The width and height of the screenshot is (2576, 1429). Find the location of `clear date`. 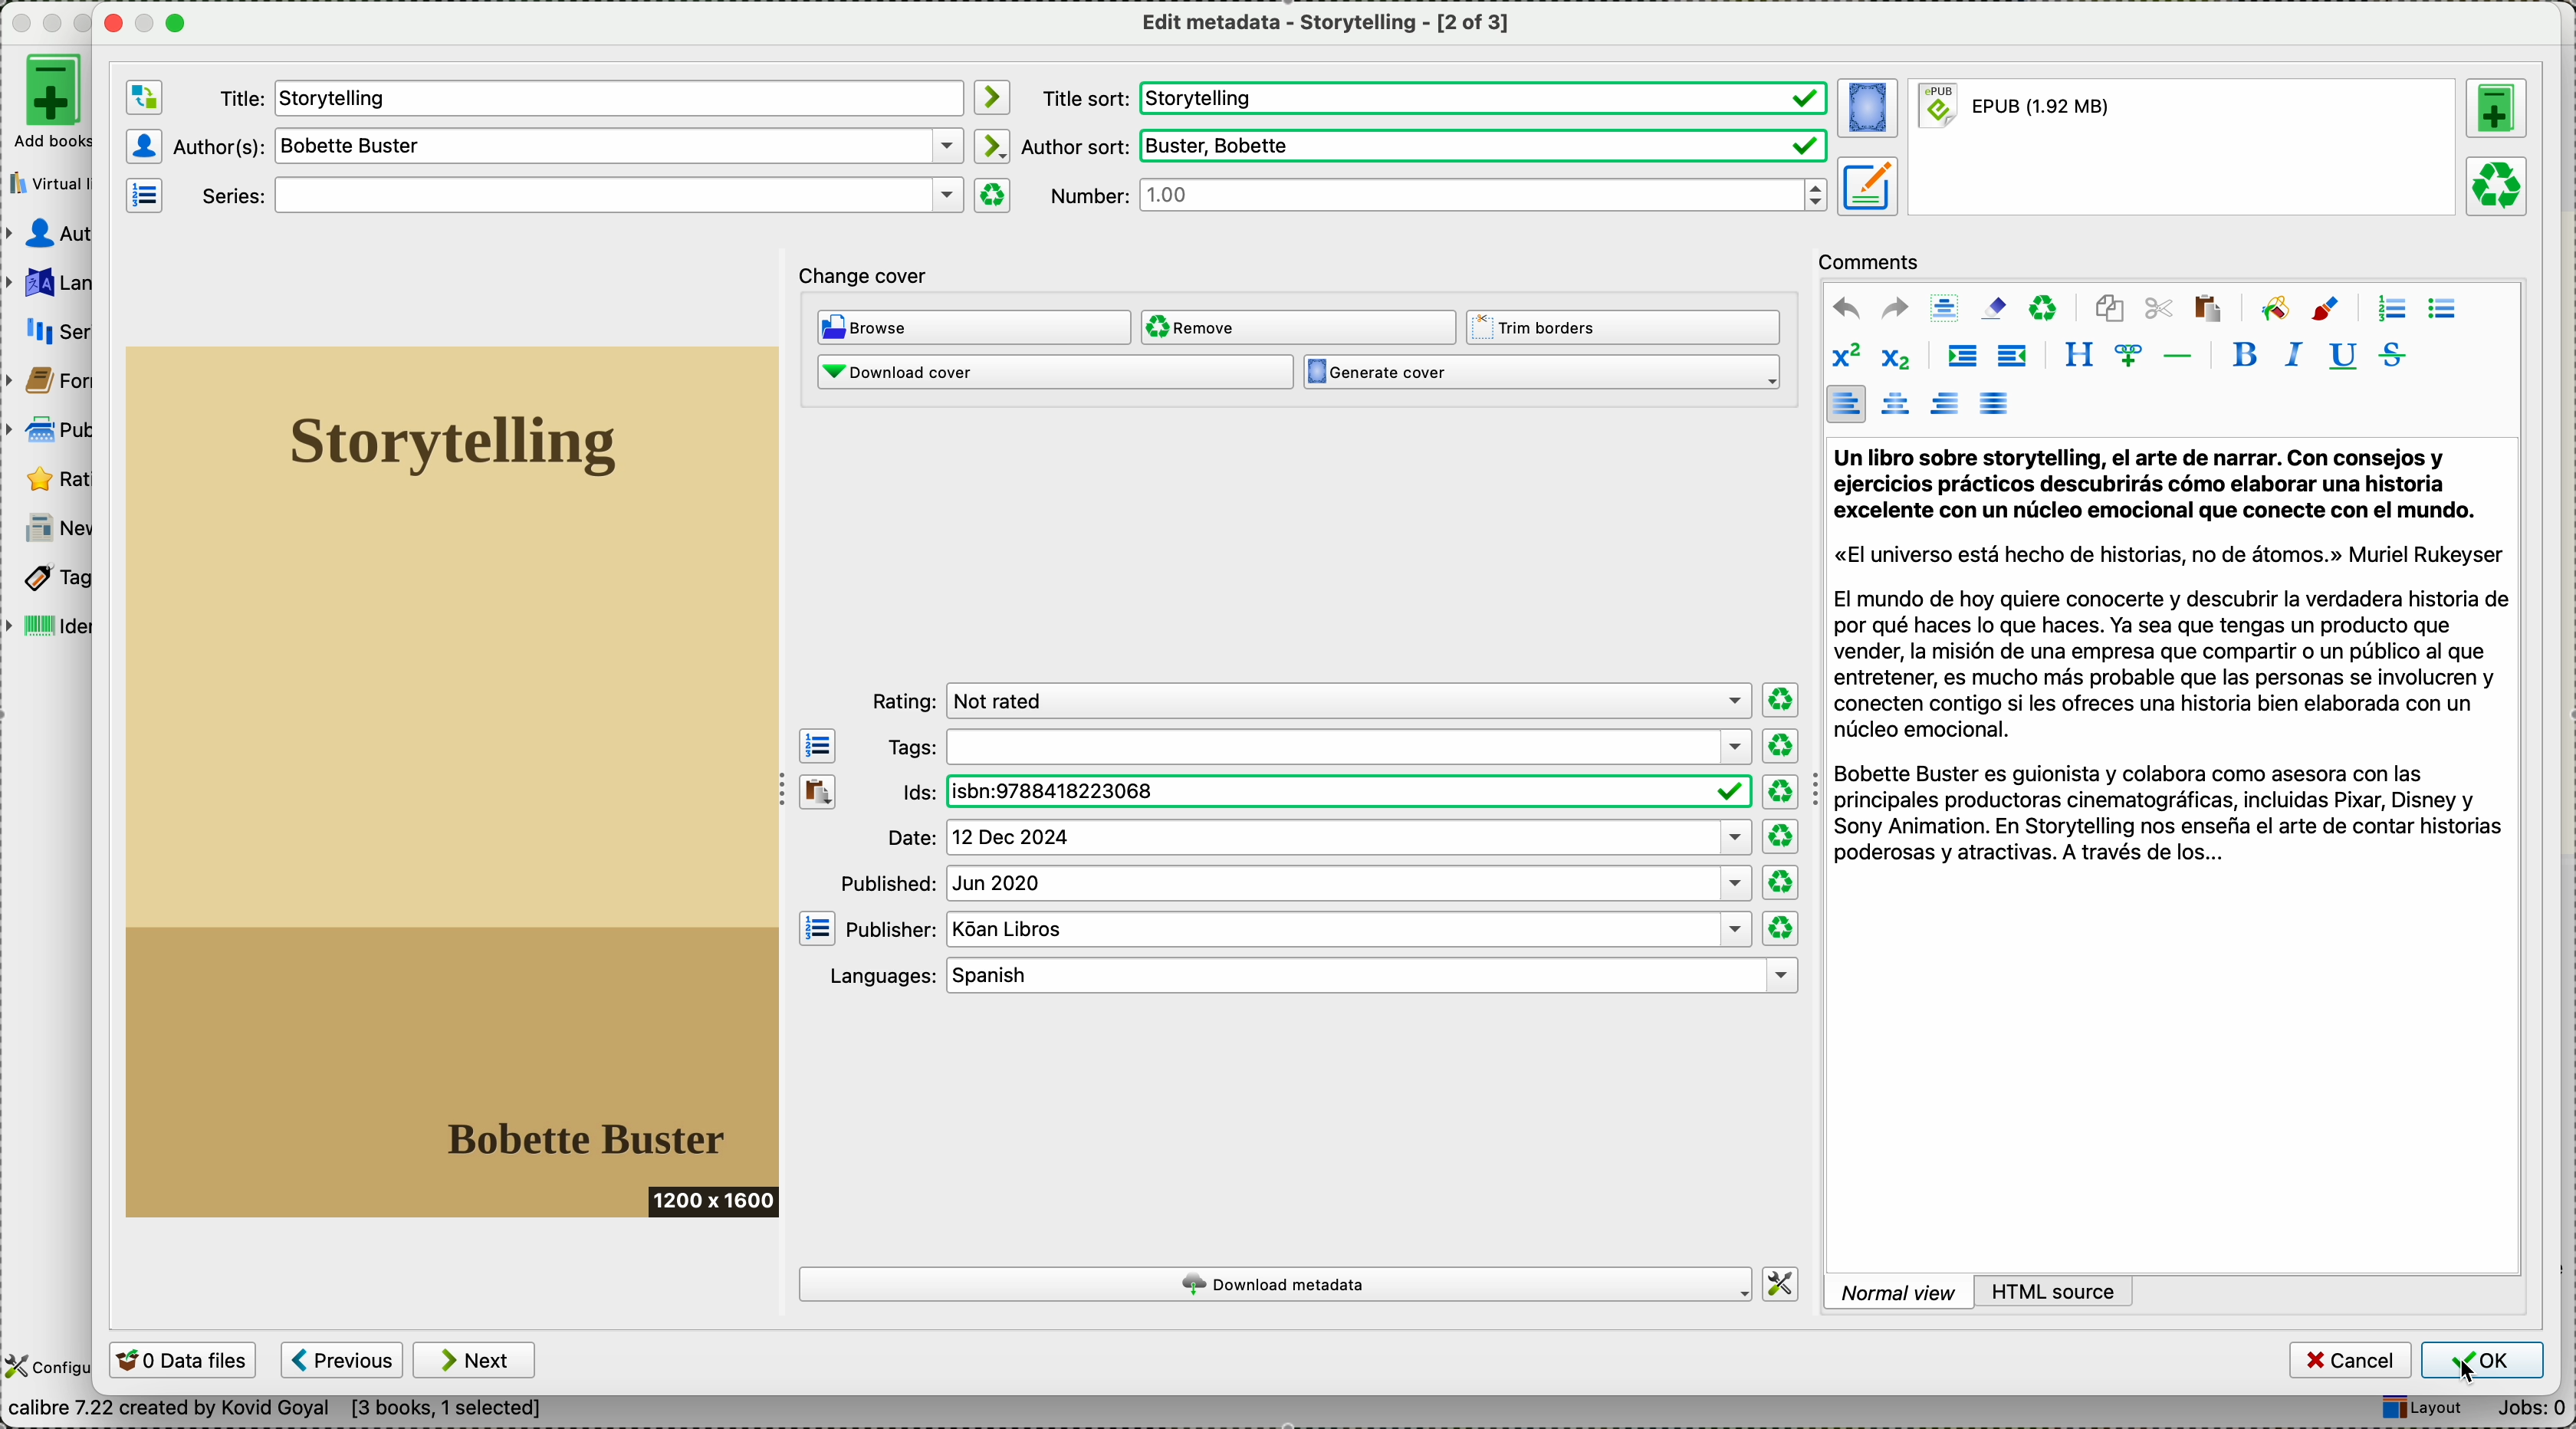

clear date is located at coordinates (1779, 881).